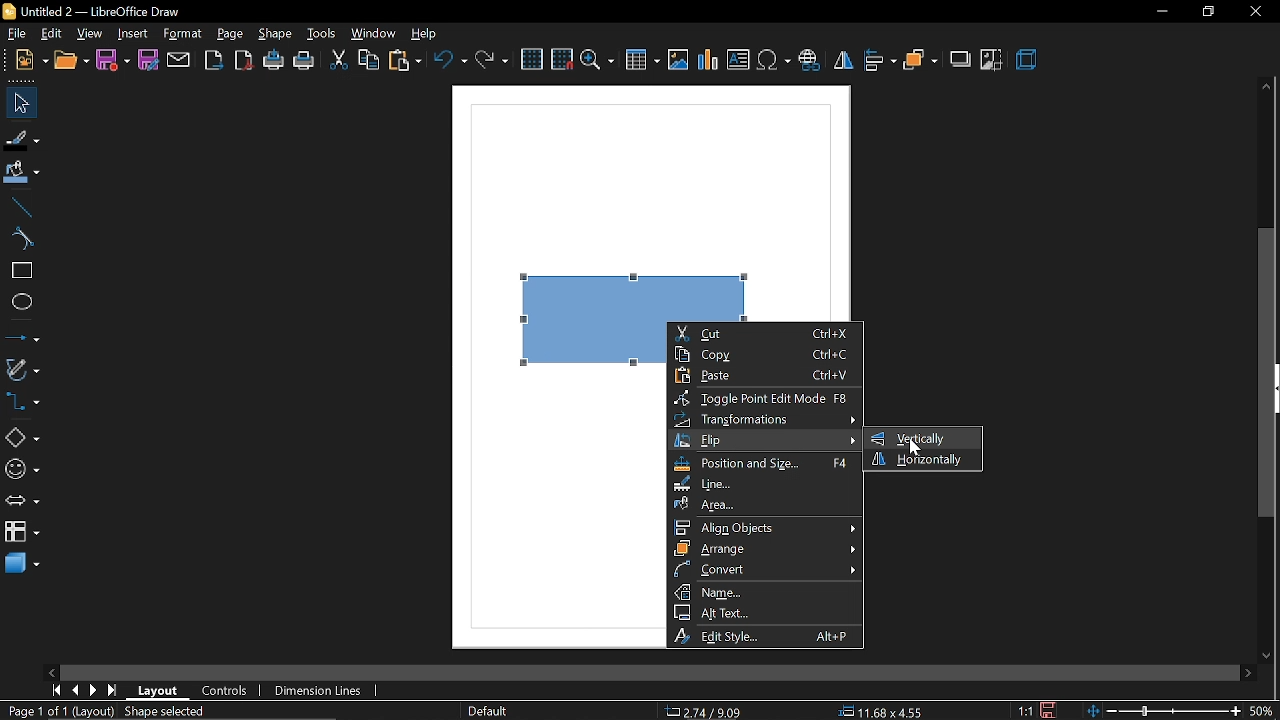 The width and height of the screenshot is (1280, 720). What do you see at coordinates (322, 31) in the screenshot?
I see `tools` at bounding box center [322, 31].